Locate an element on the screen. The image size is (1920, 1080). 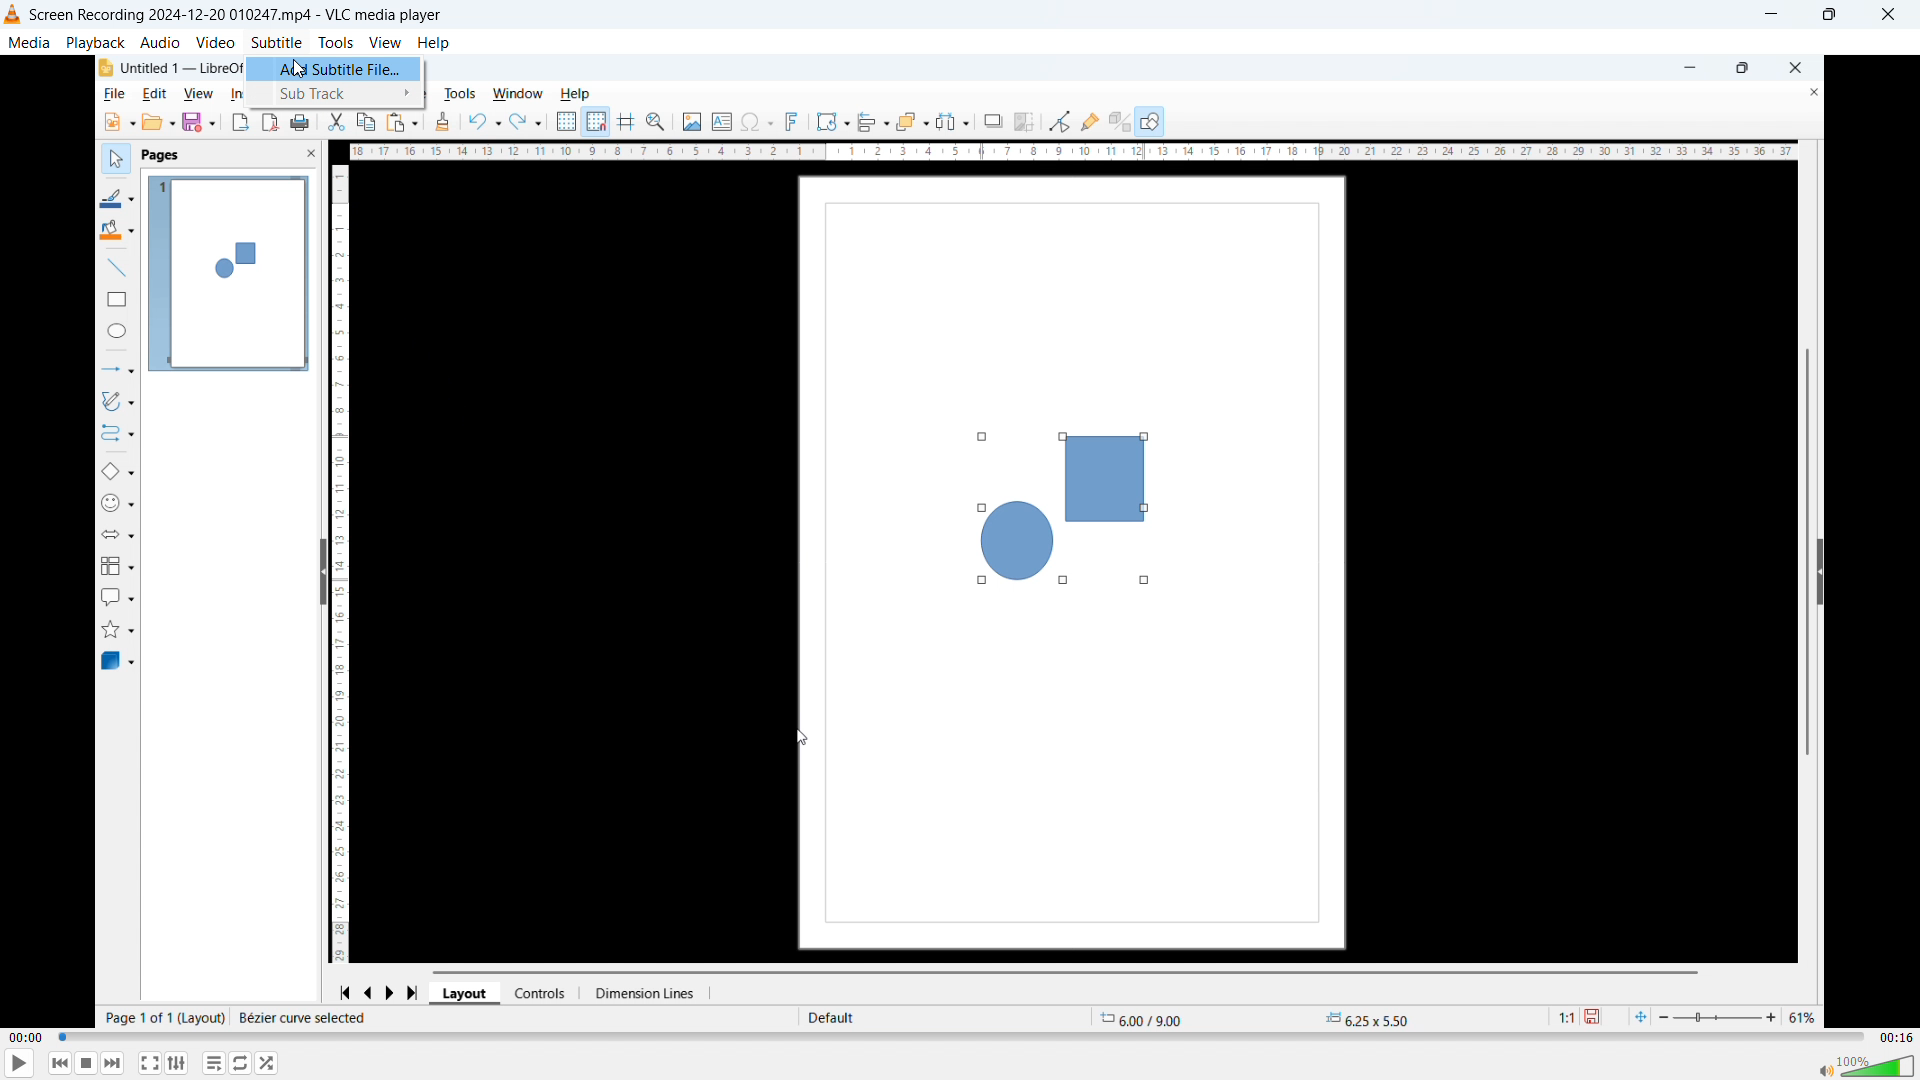
window is located at coordinates (518, 93).